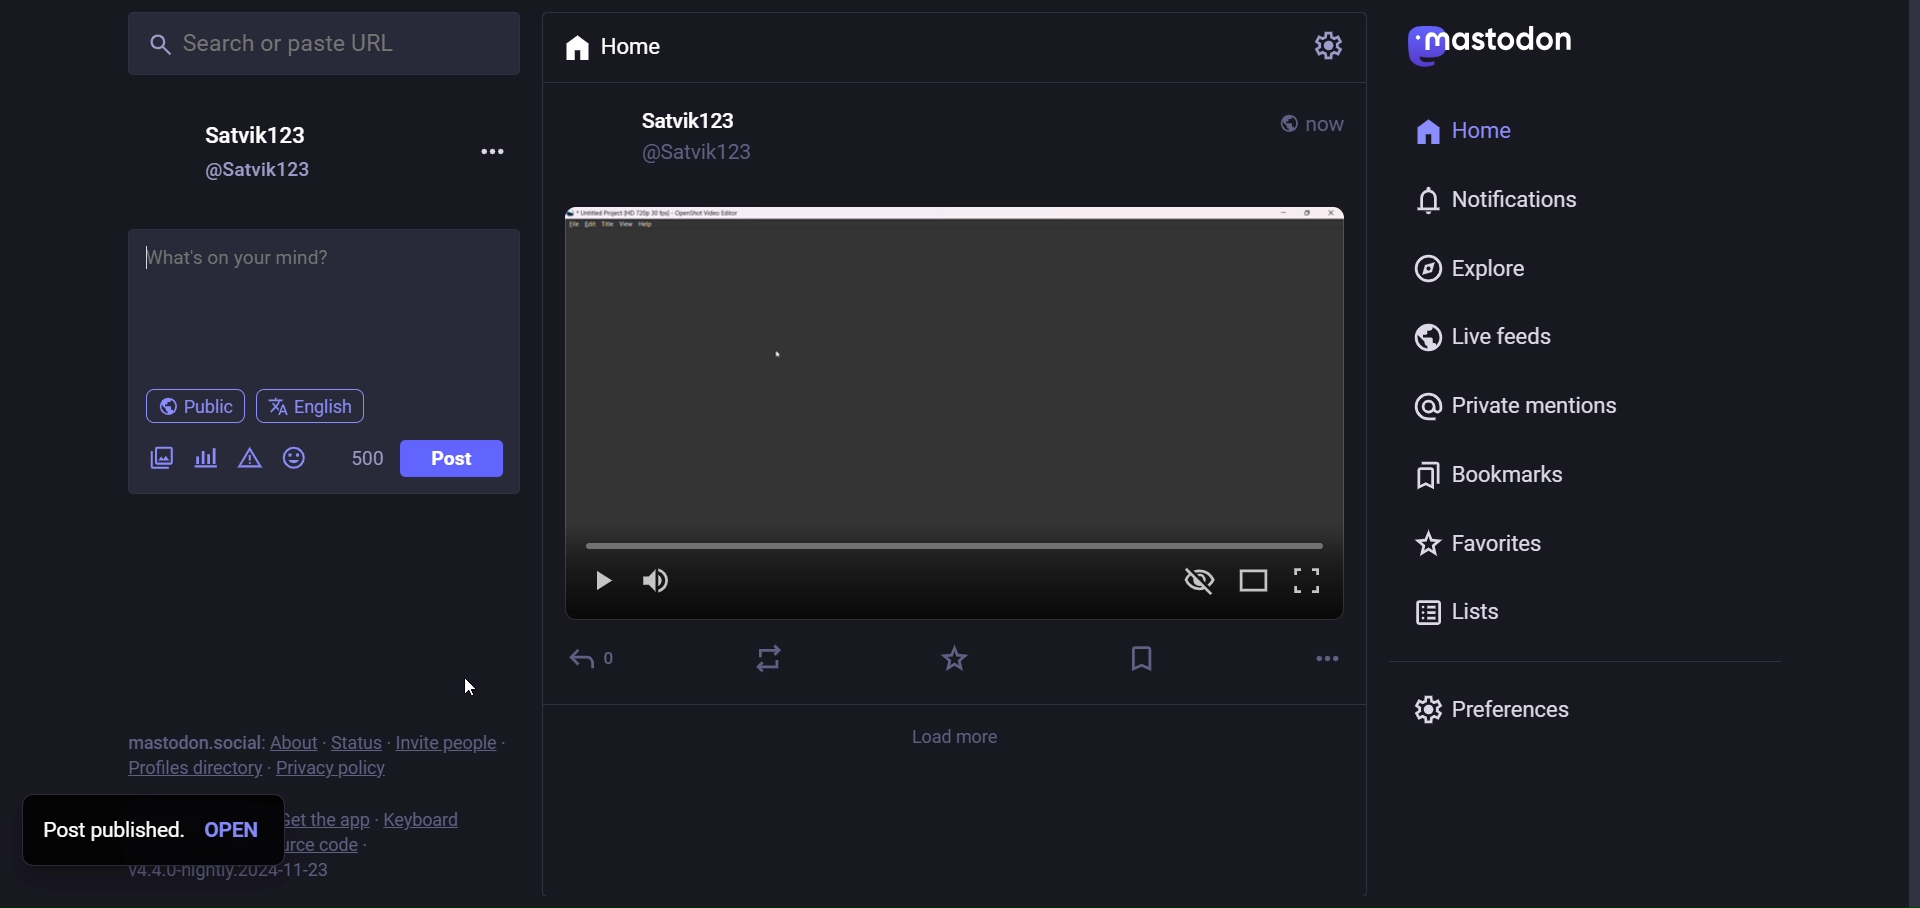  I want to click on invite people, so click(448, 744).